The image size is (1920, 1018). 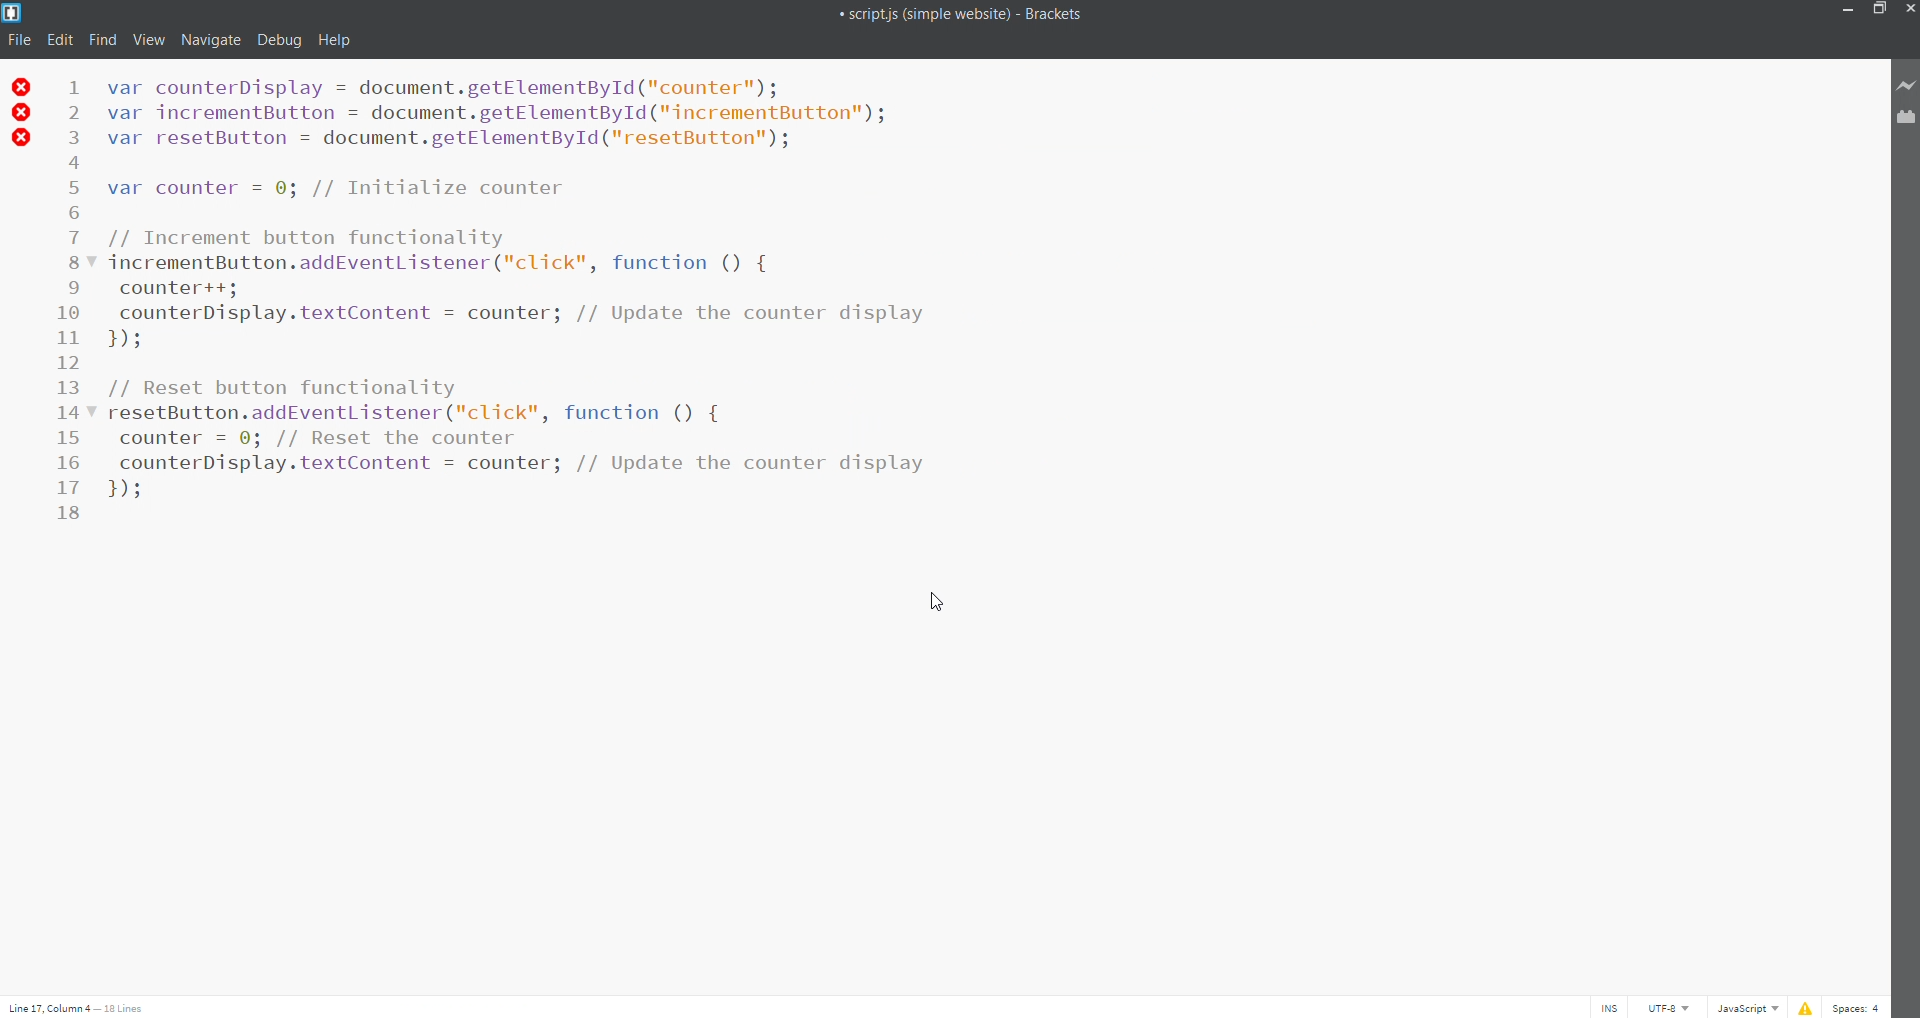 What do you see at coordinates (148, 42) in the screenshot?
I see `view` at bounding box center [148, 42].